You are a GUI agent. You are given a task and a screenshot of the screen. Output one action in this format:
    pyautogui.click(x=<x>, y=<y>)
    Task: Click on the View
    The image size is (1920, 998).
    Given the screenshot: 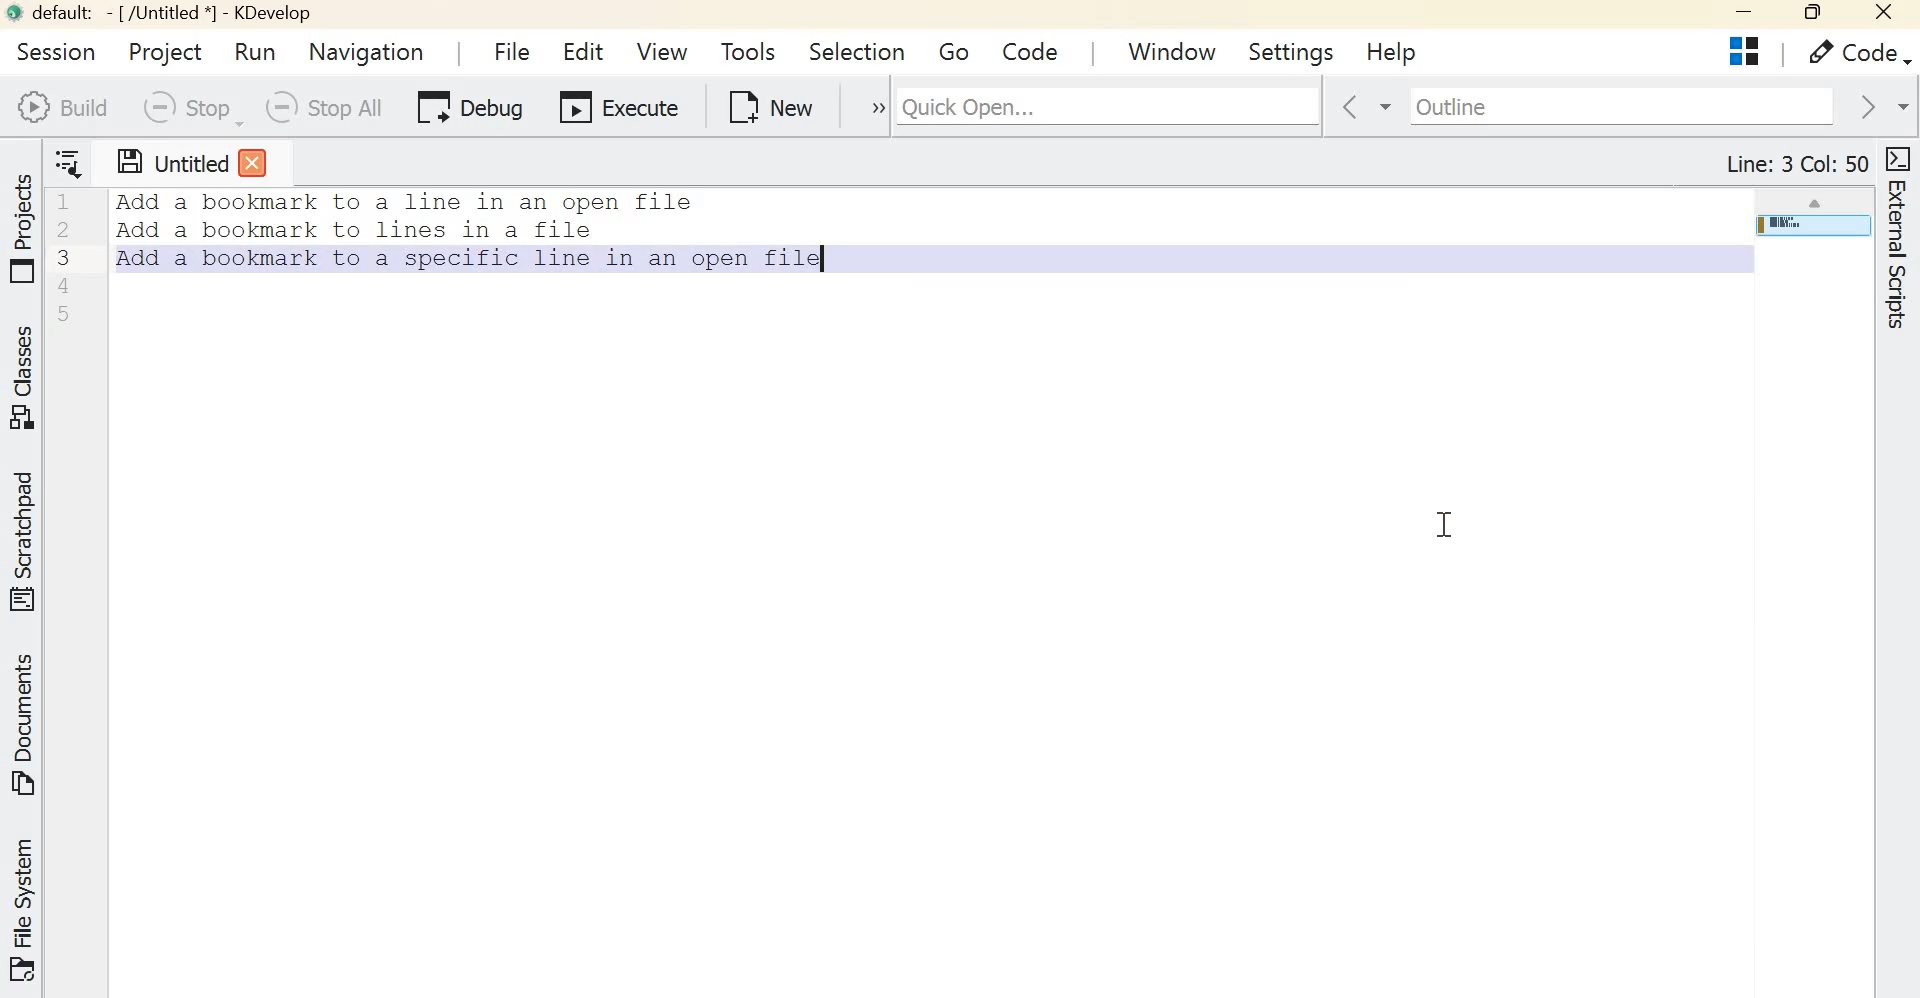 What is the action you would take?
    pyautogui.click(x=661, y=49)
    